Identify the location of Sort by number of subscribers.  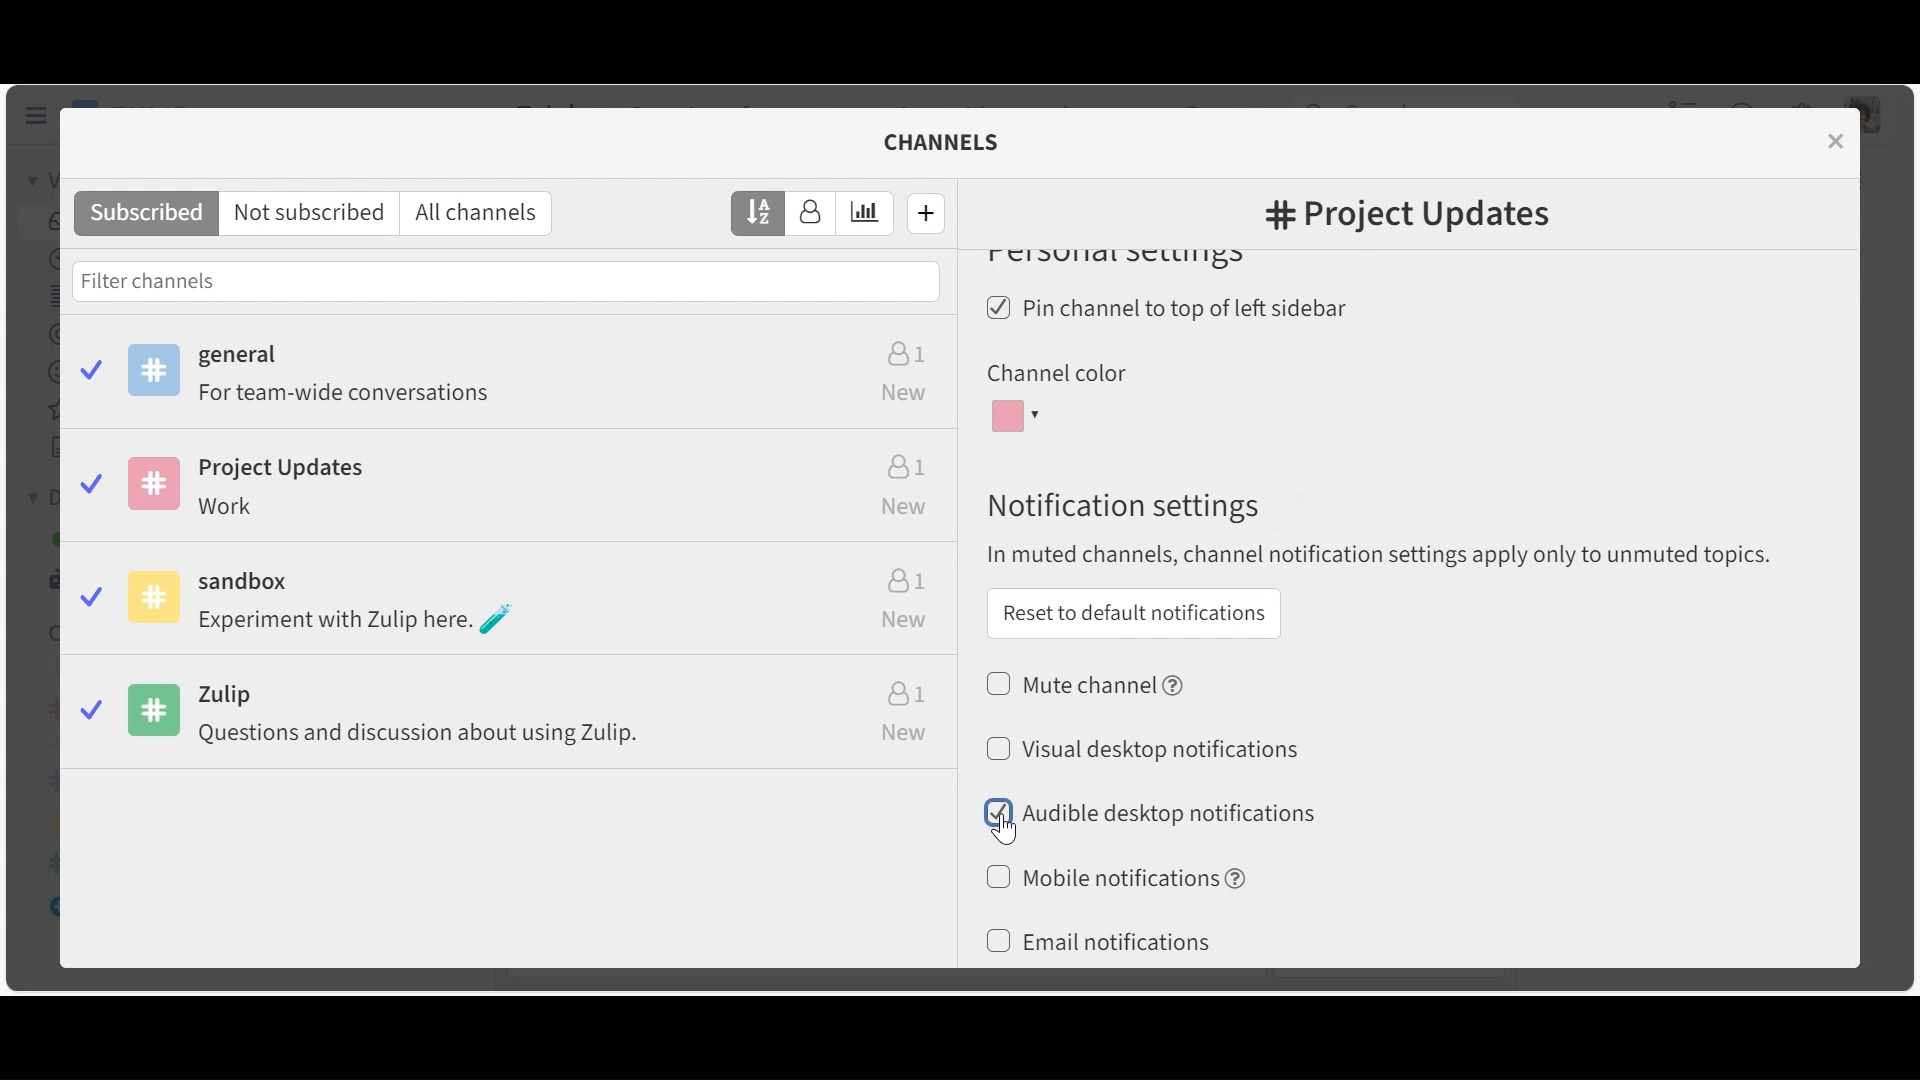
(811, 214).